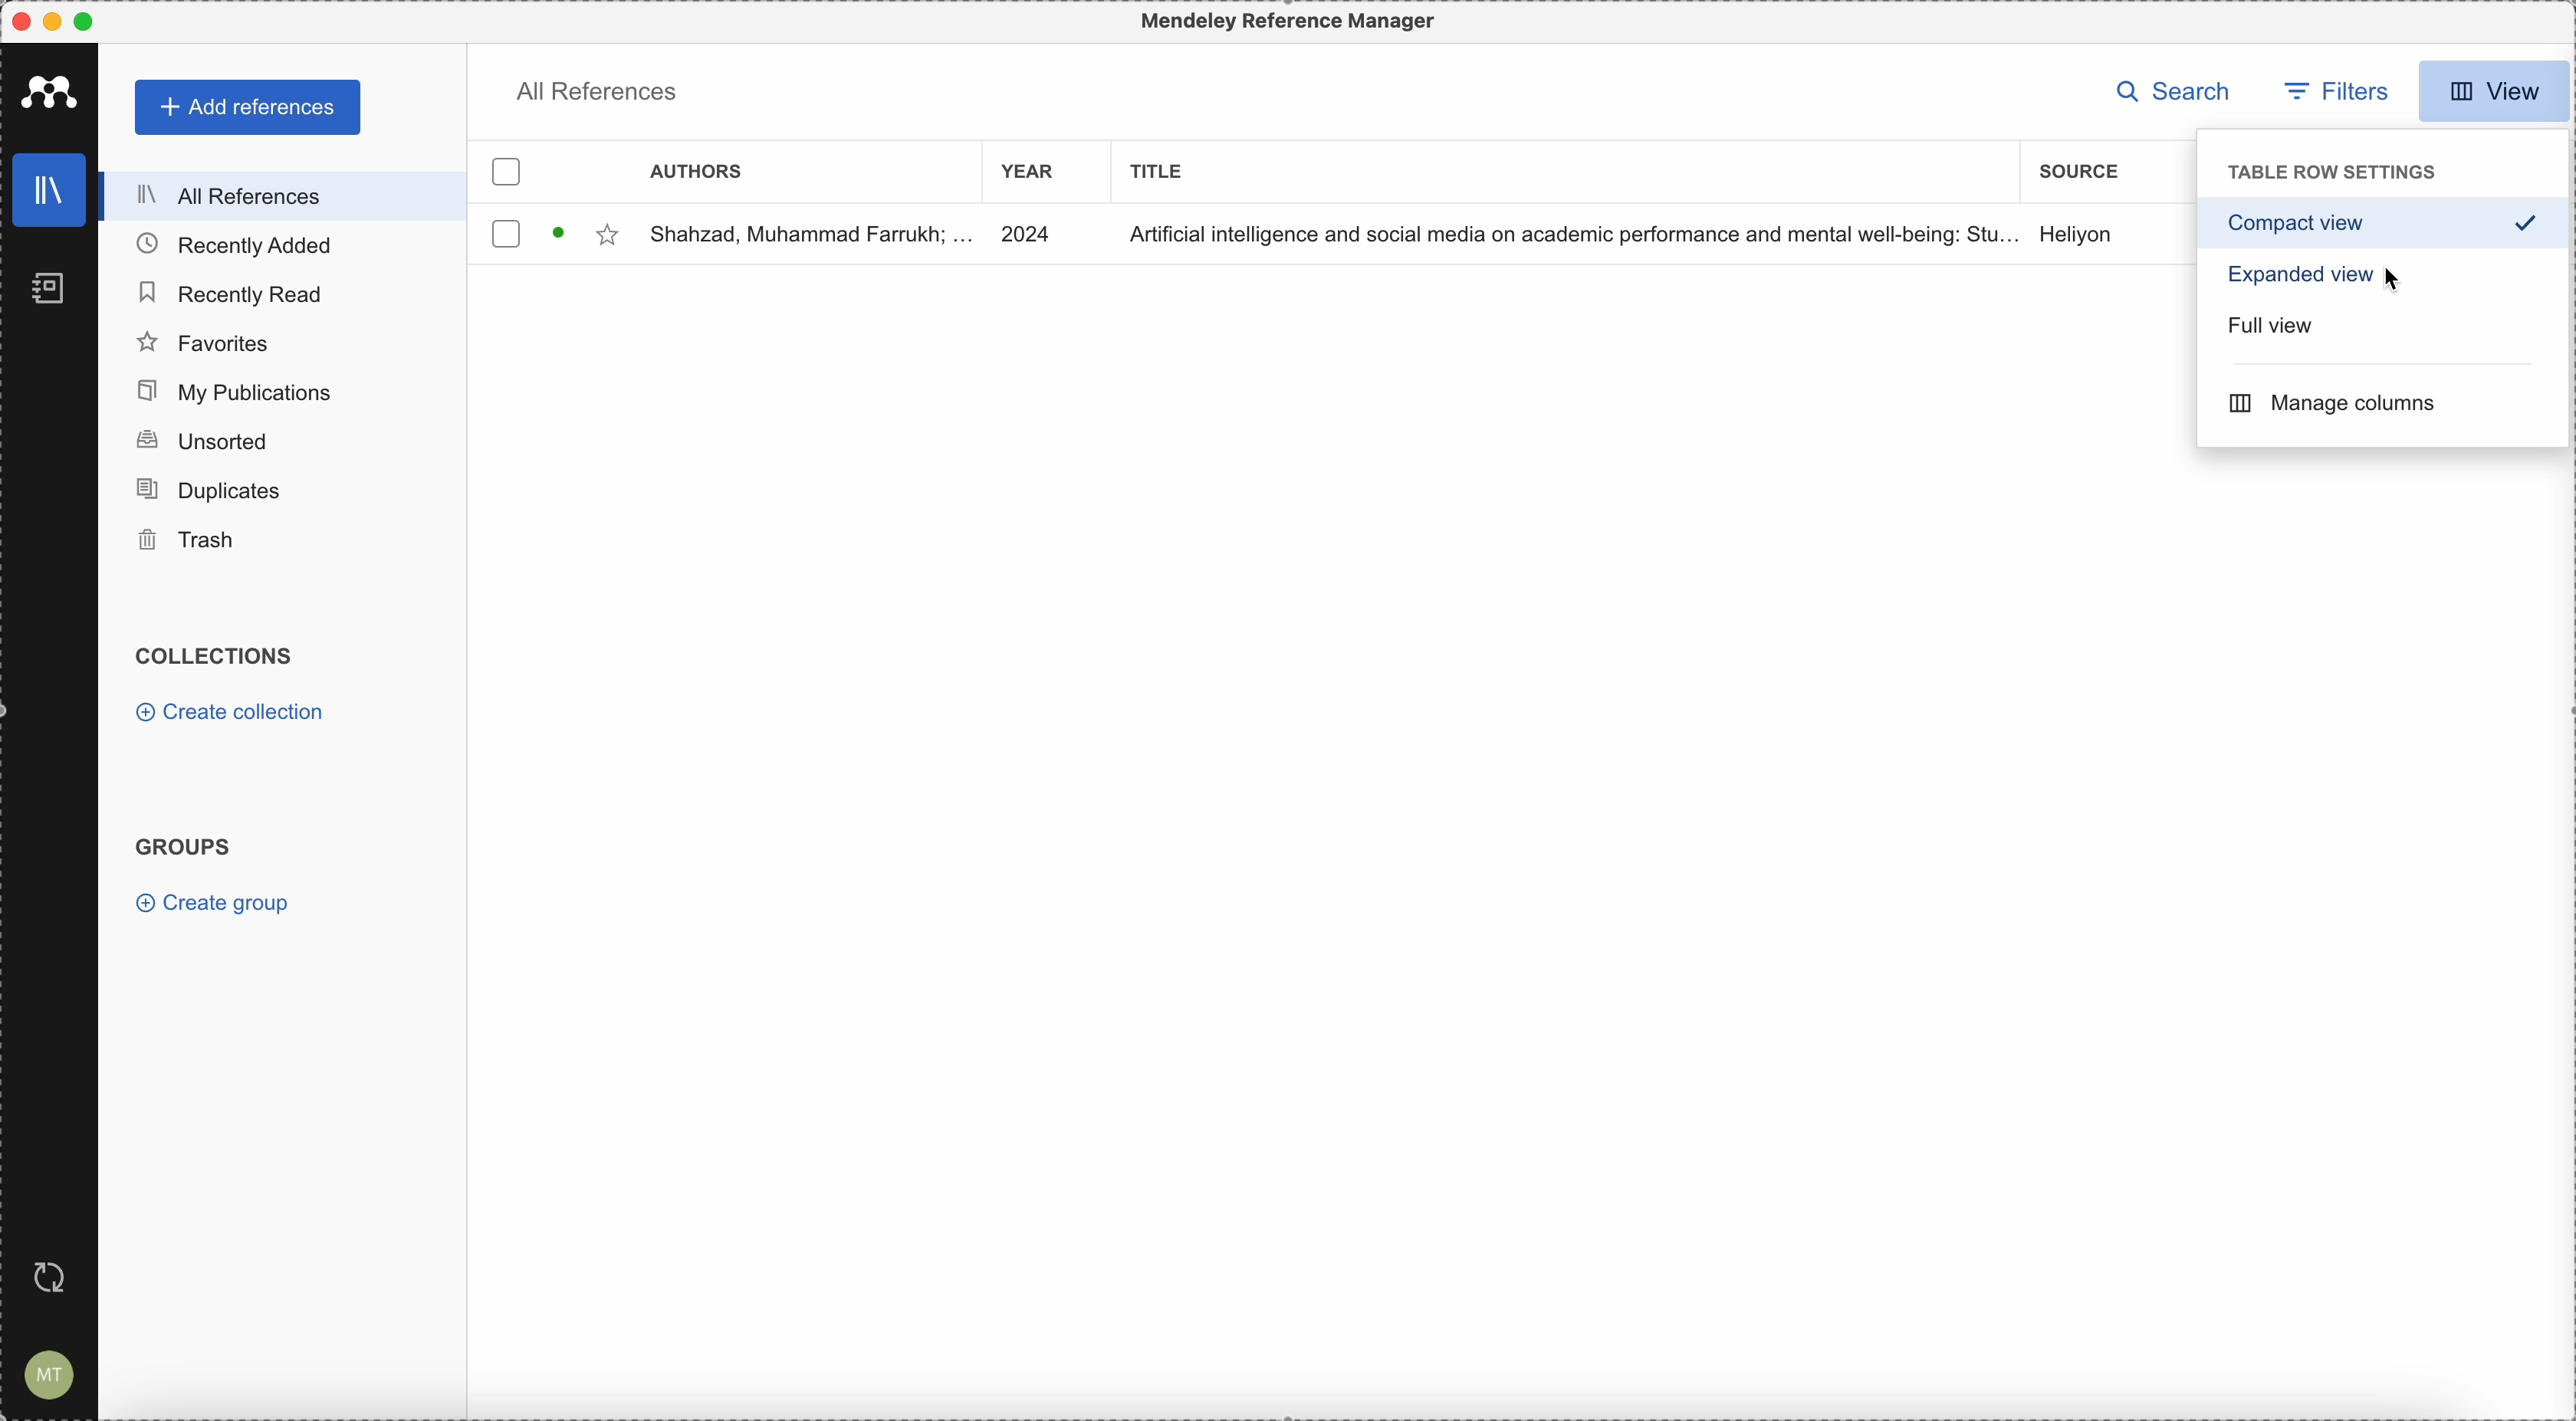  I want to click on authors, so click(697, 174).